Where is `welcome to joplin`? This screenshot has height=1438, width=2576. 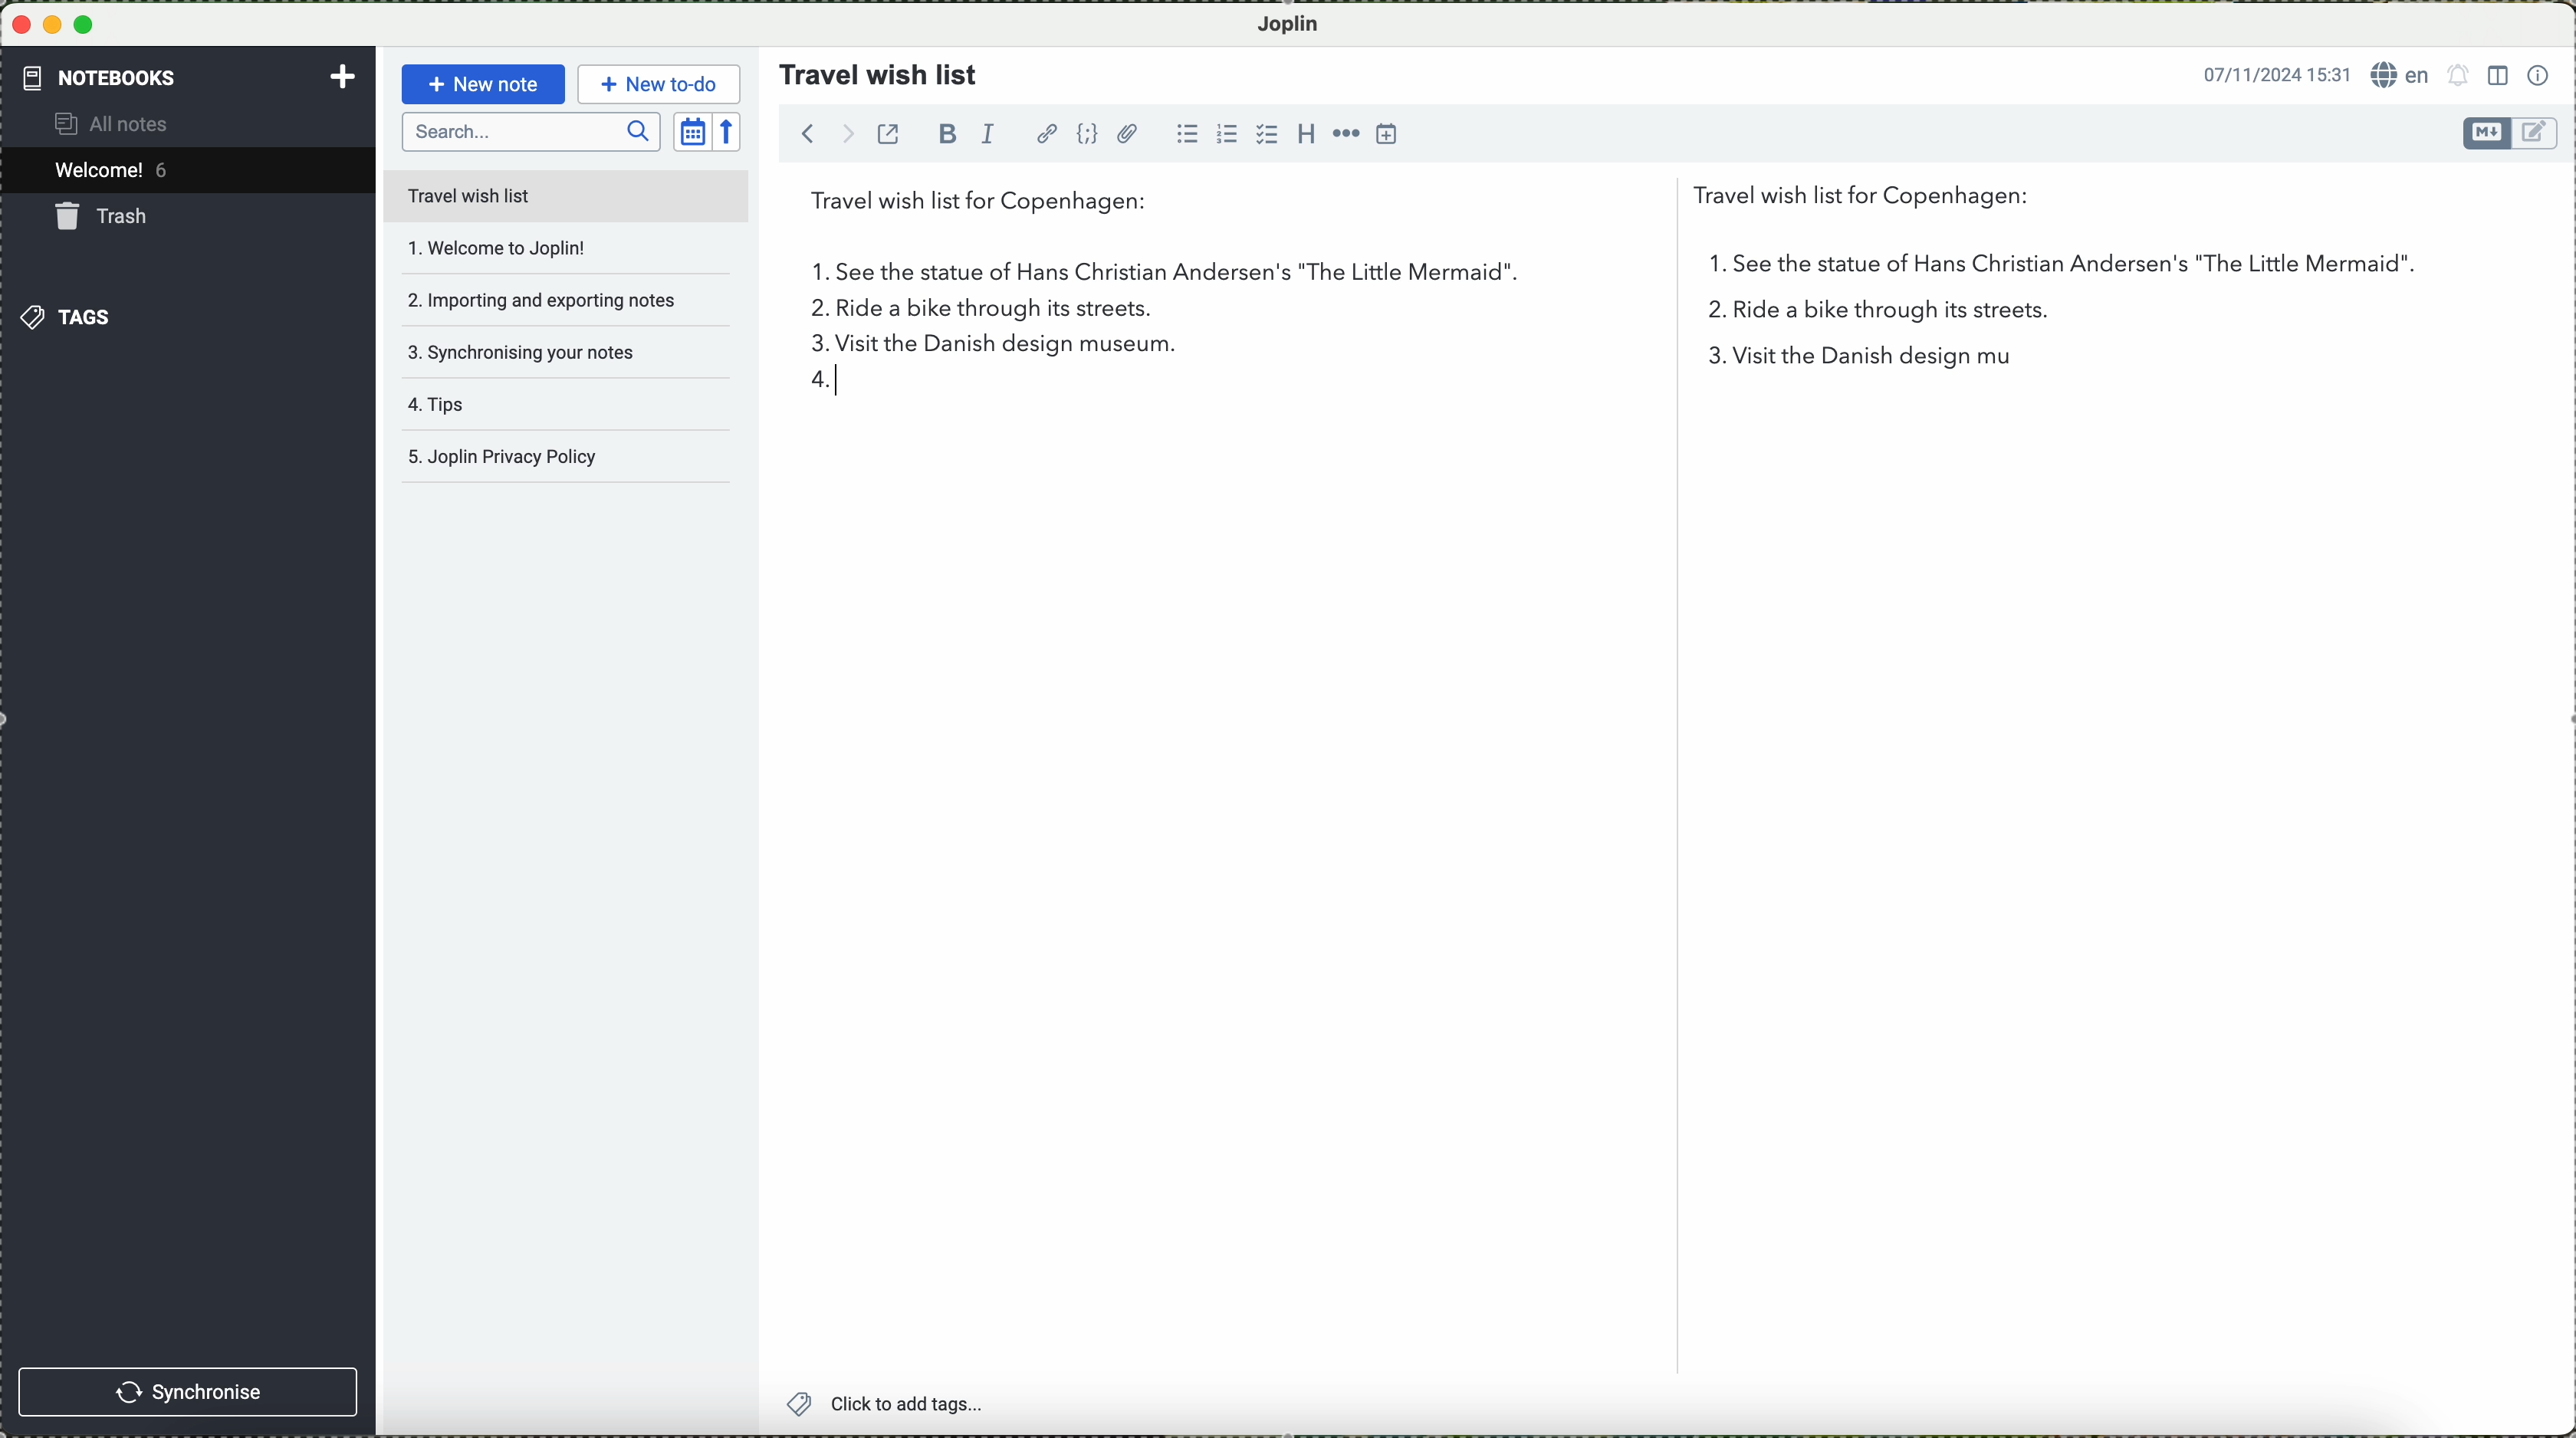
welcome to joplin is located at coordinates (534, 249).